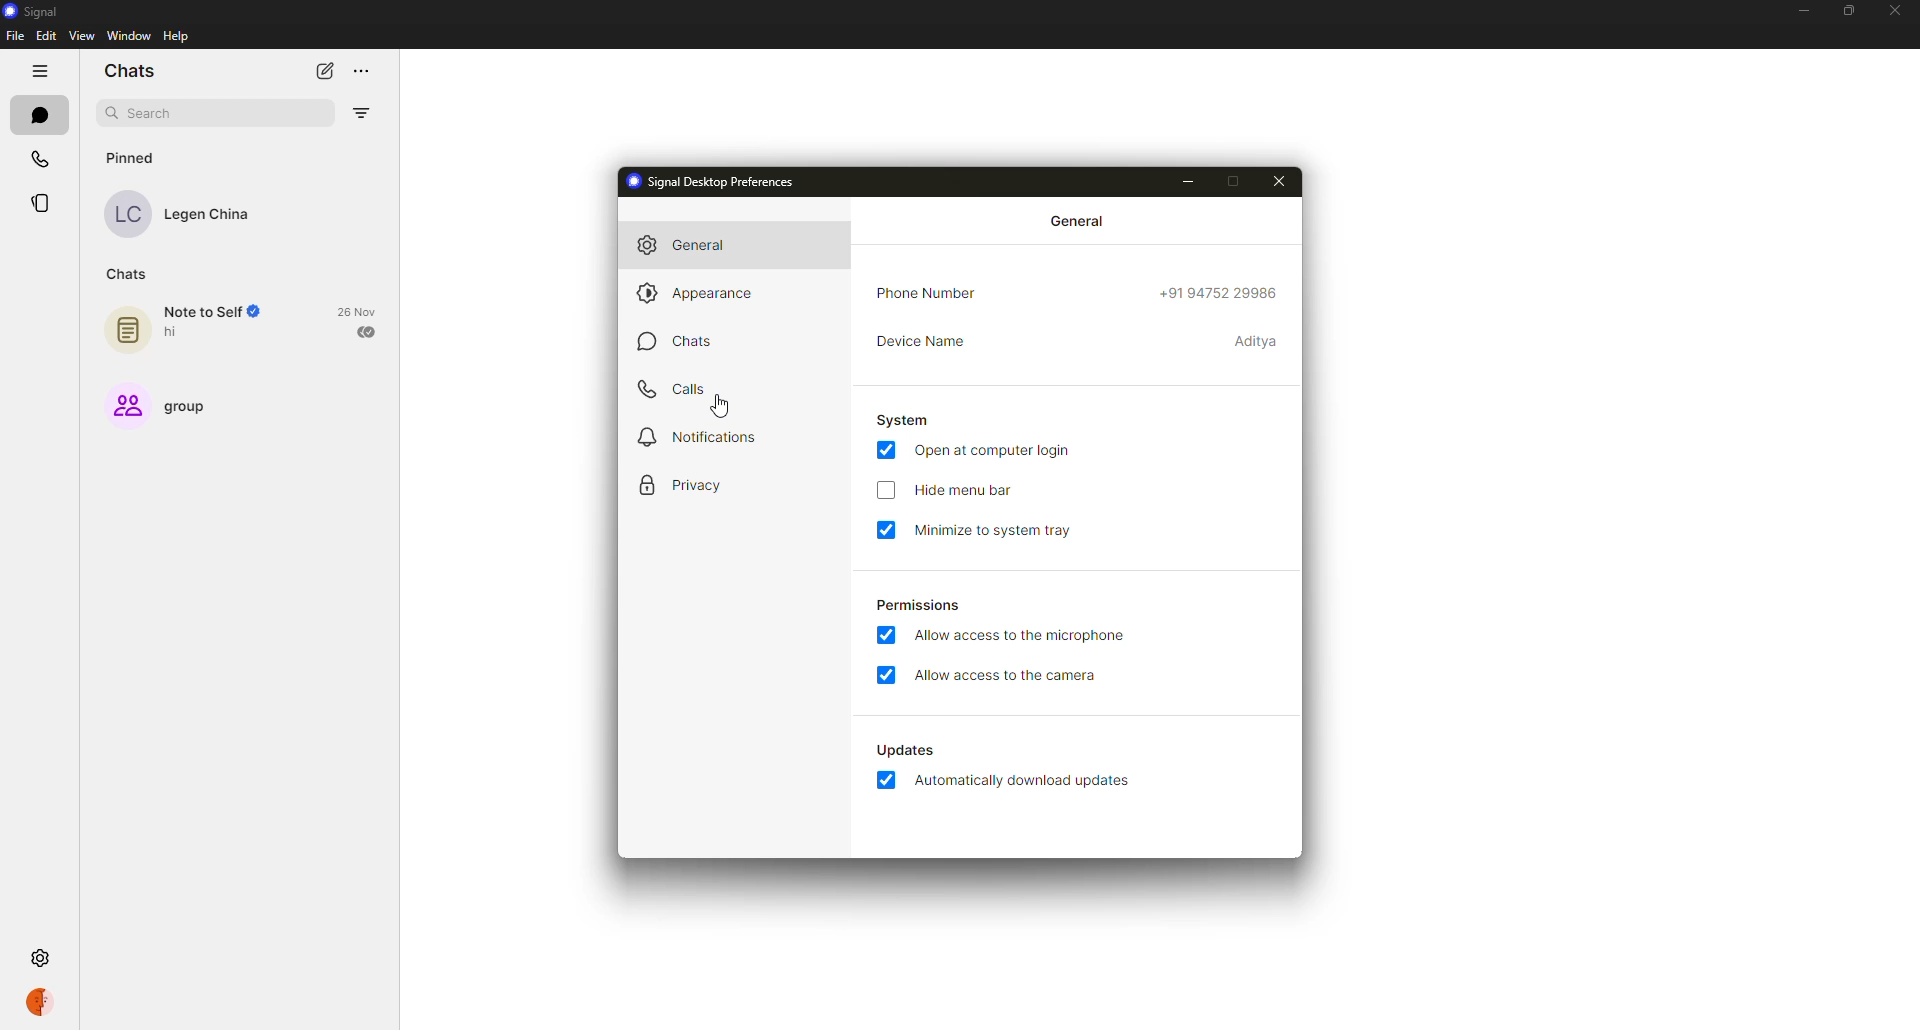  Describe the element at coordinates (123, 404) in the screenshot. I see `Group Icon` at that location.